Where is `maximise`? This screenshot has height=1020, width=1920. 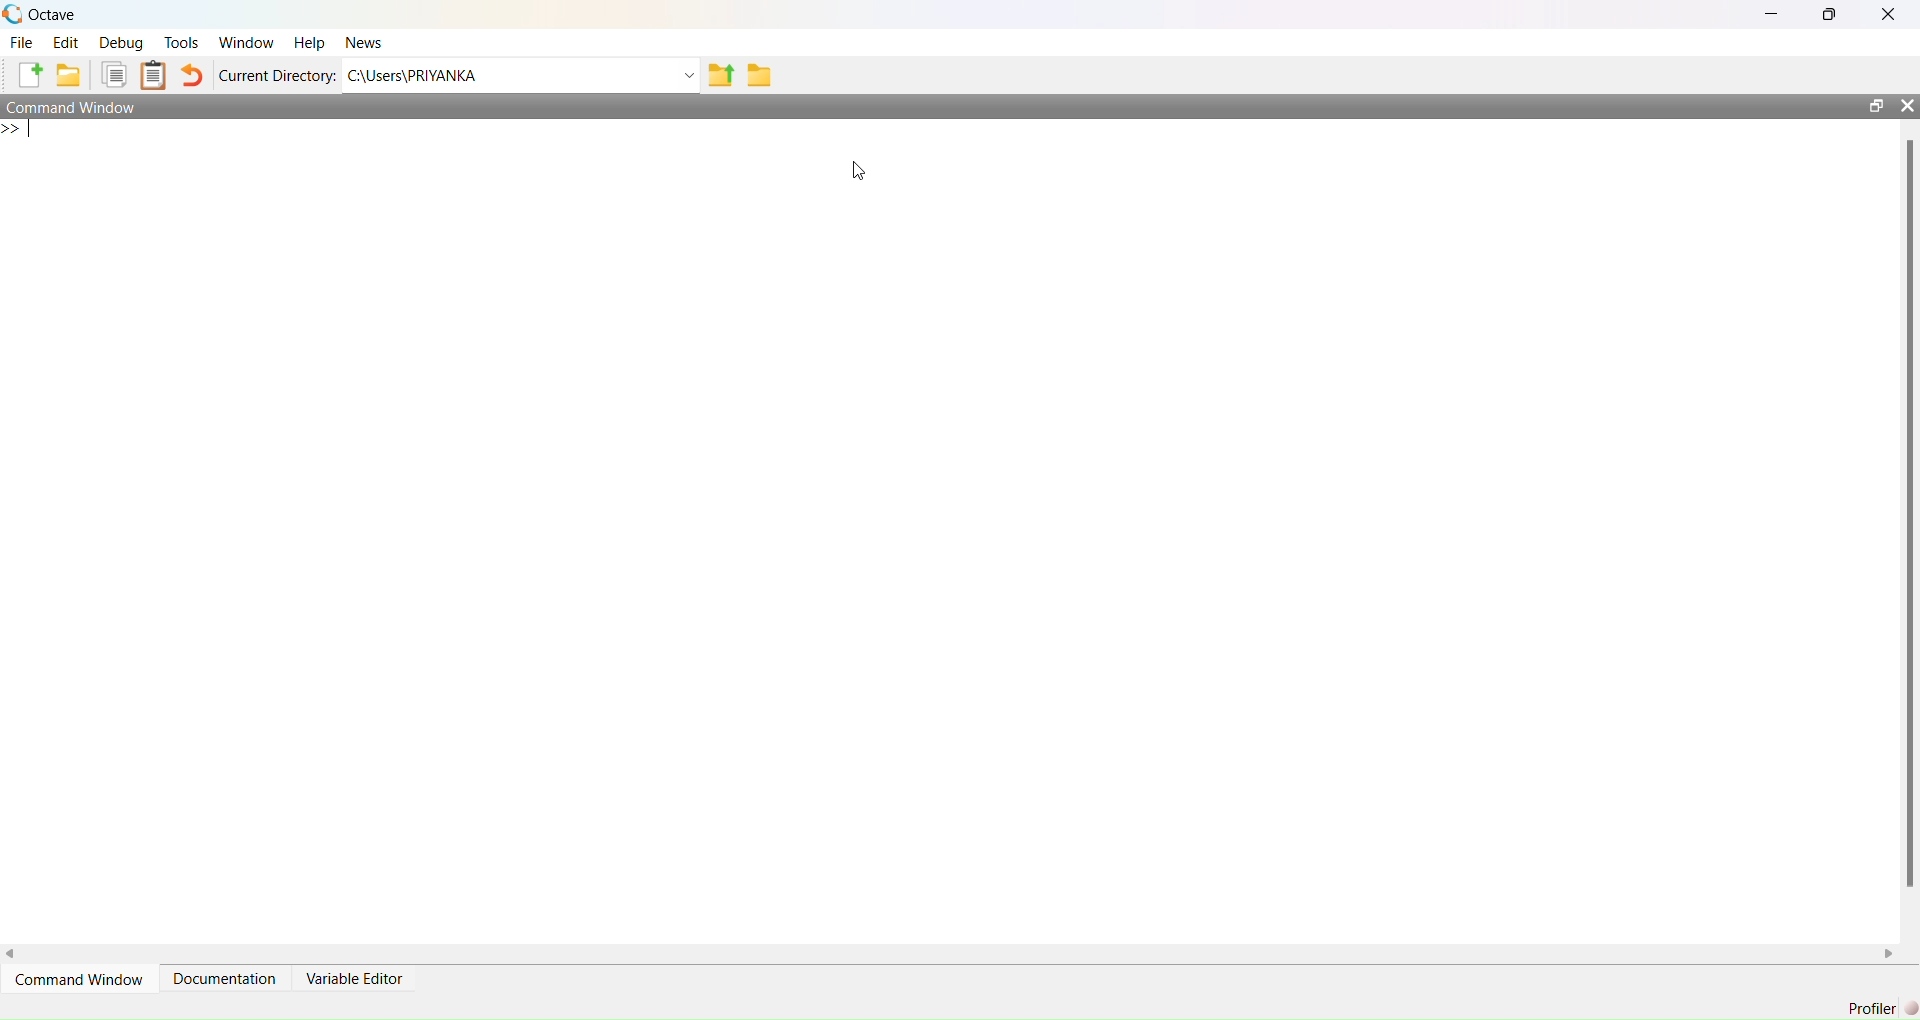 maximise is located at coordinates (1830, 15).